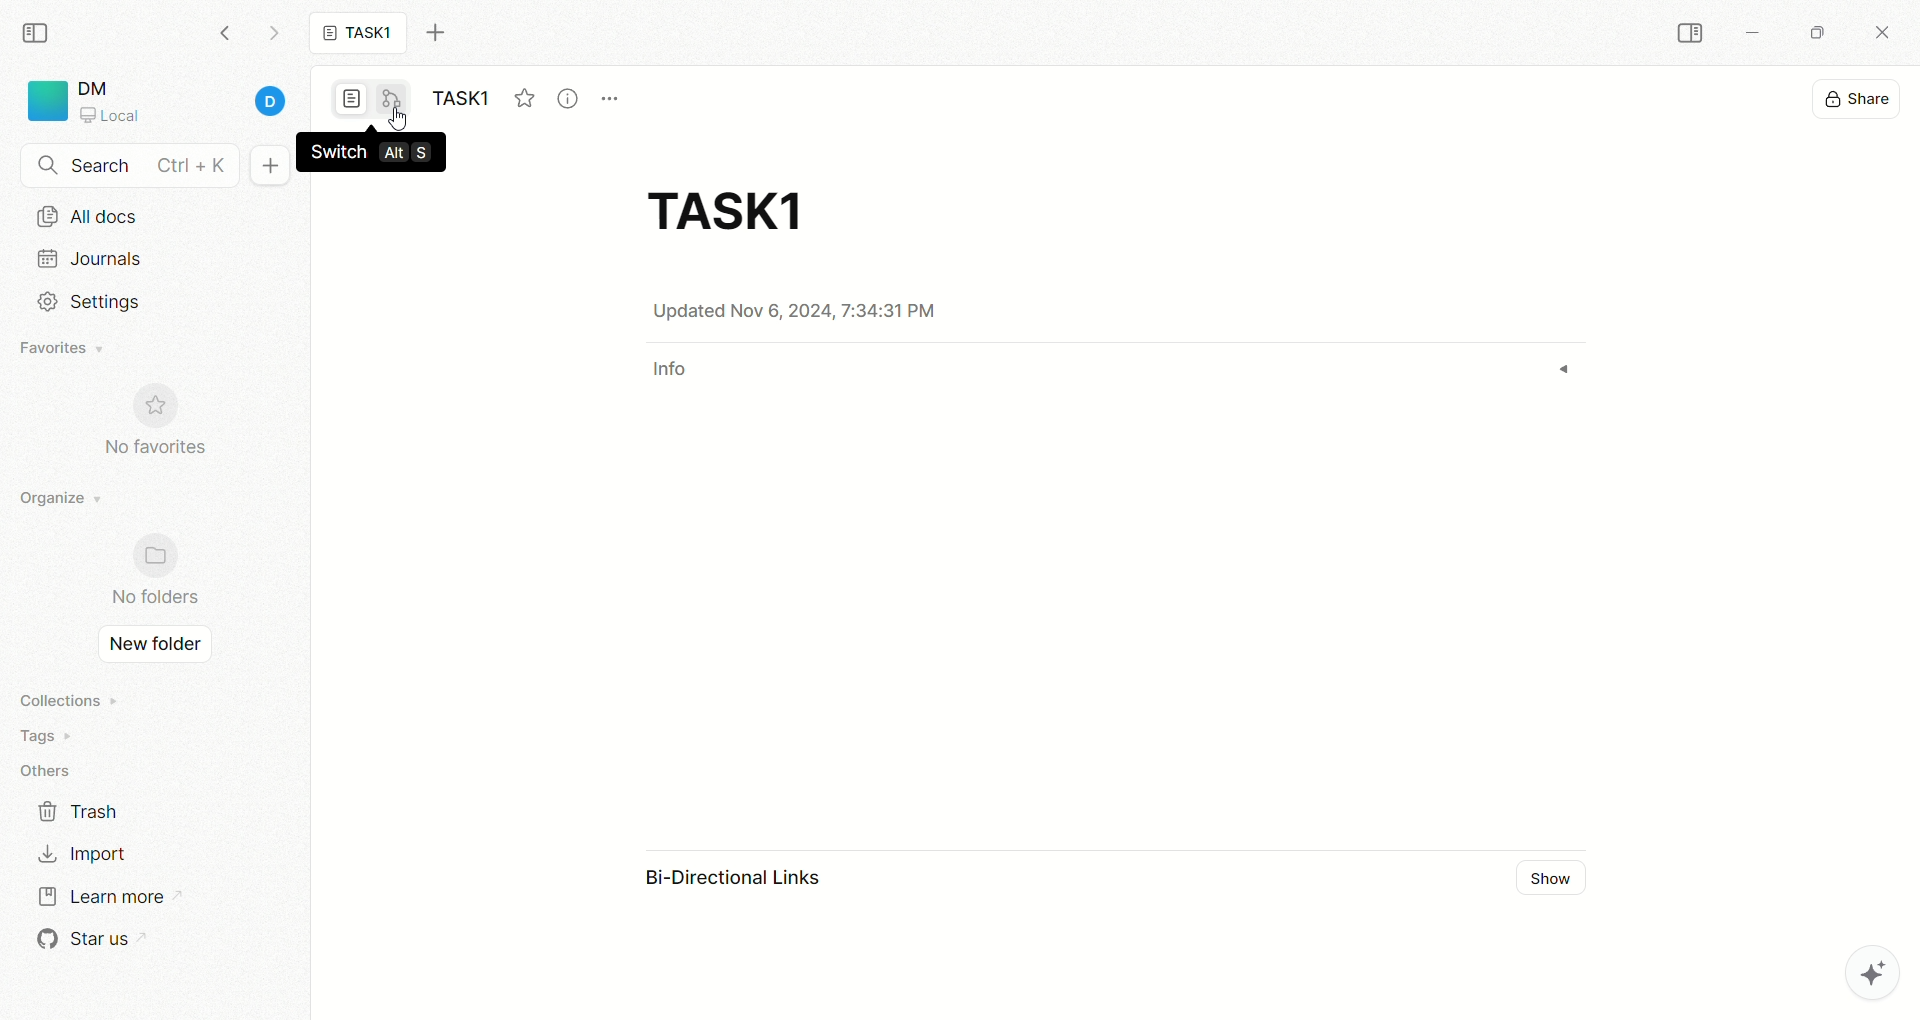 The height and width of the screenshot is (1020, 1920). I want to click on view info, so click(571, 98).